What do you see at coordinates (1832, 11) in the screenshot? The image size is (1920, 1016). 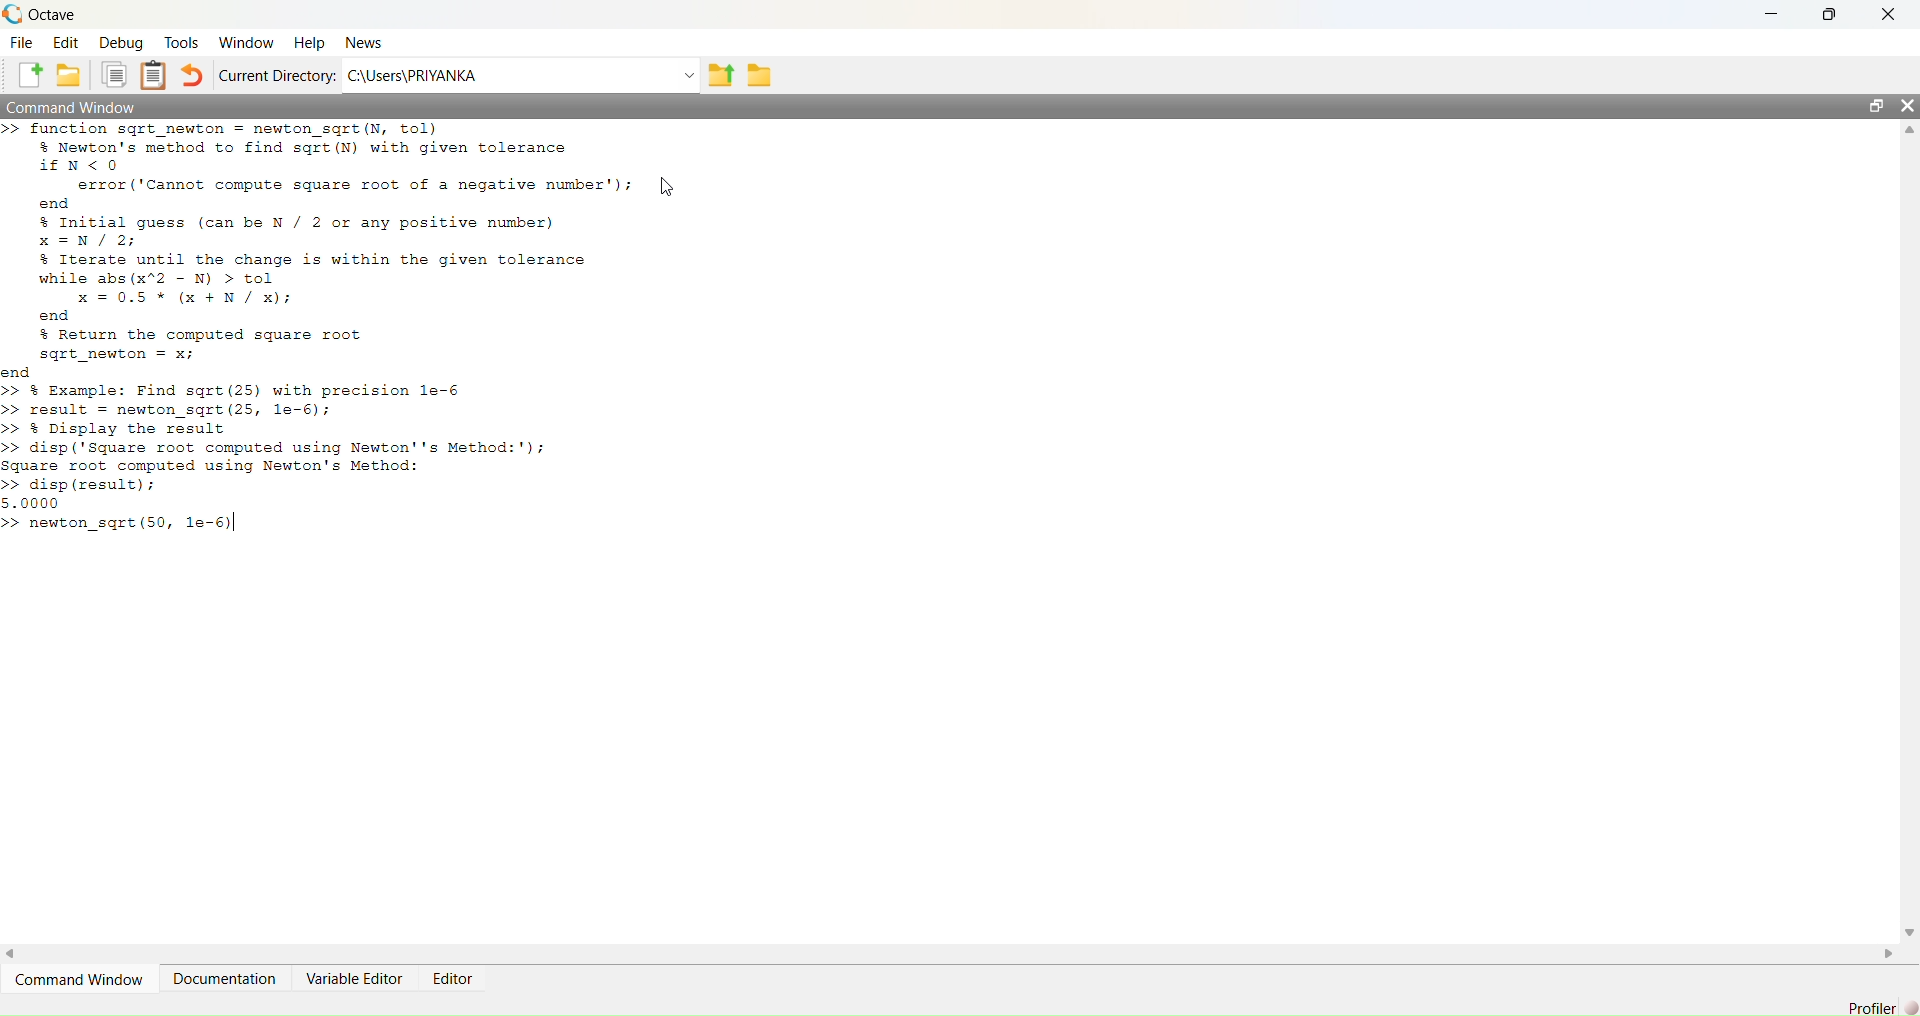 I see `Maximize` at bounding box center [1832, 11].